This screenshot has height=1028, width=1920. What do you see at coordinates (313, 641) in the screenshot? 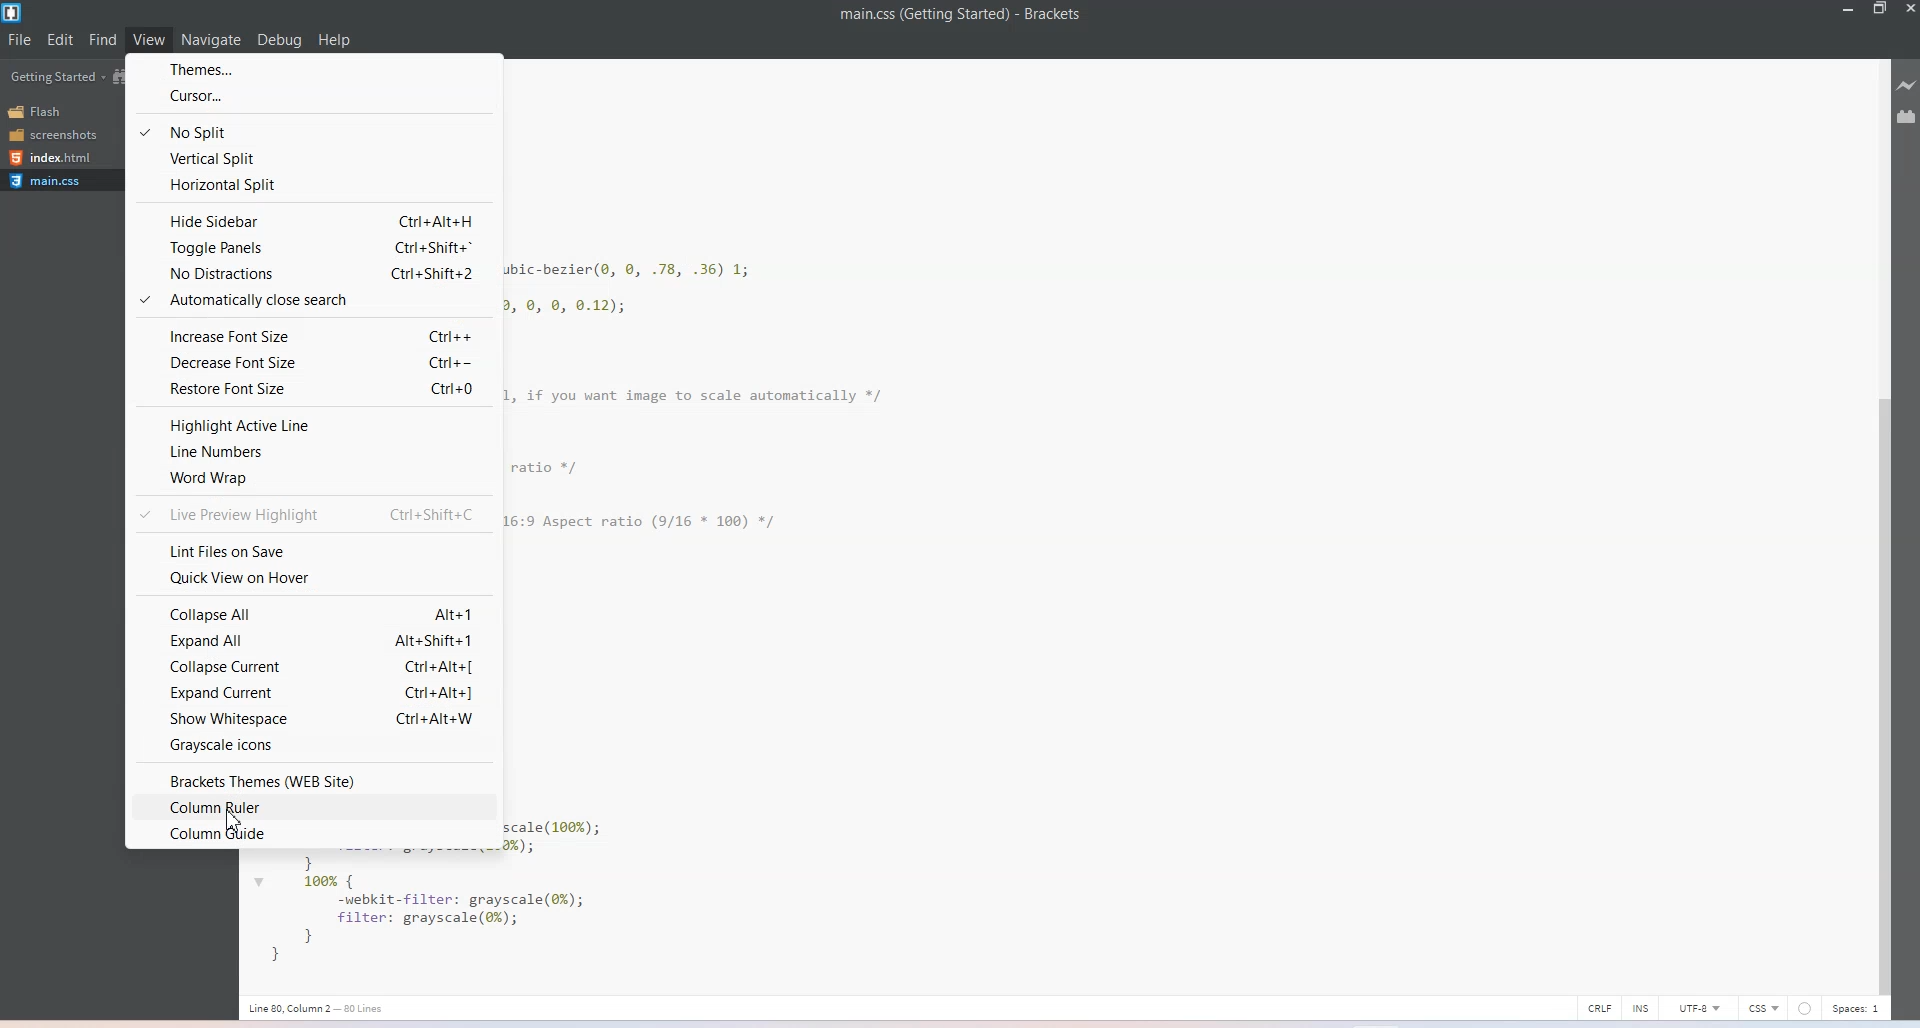
I see `Expand all` at bounding box center [313, 641].